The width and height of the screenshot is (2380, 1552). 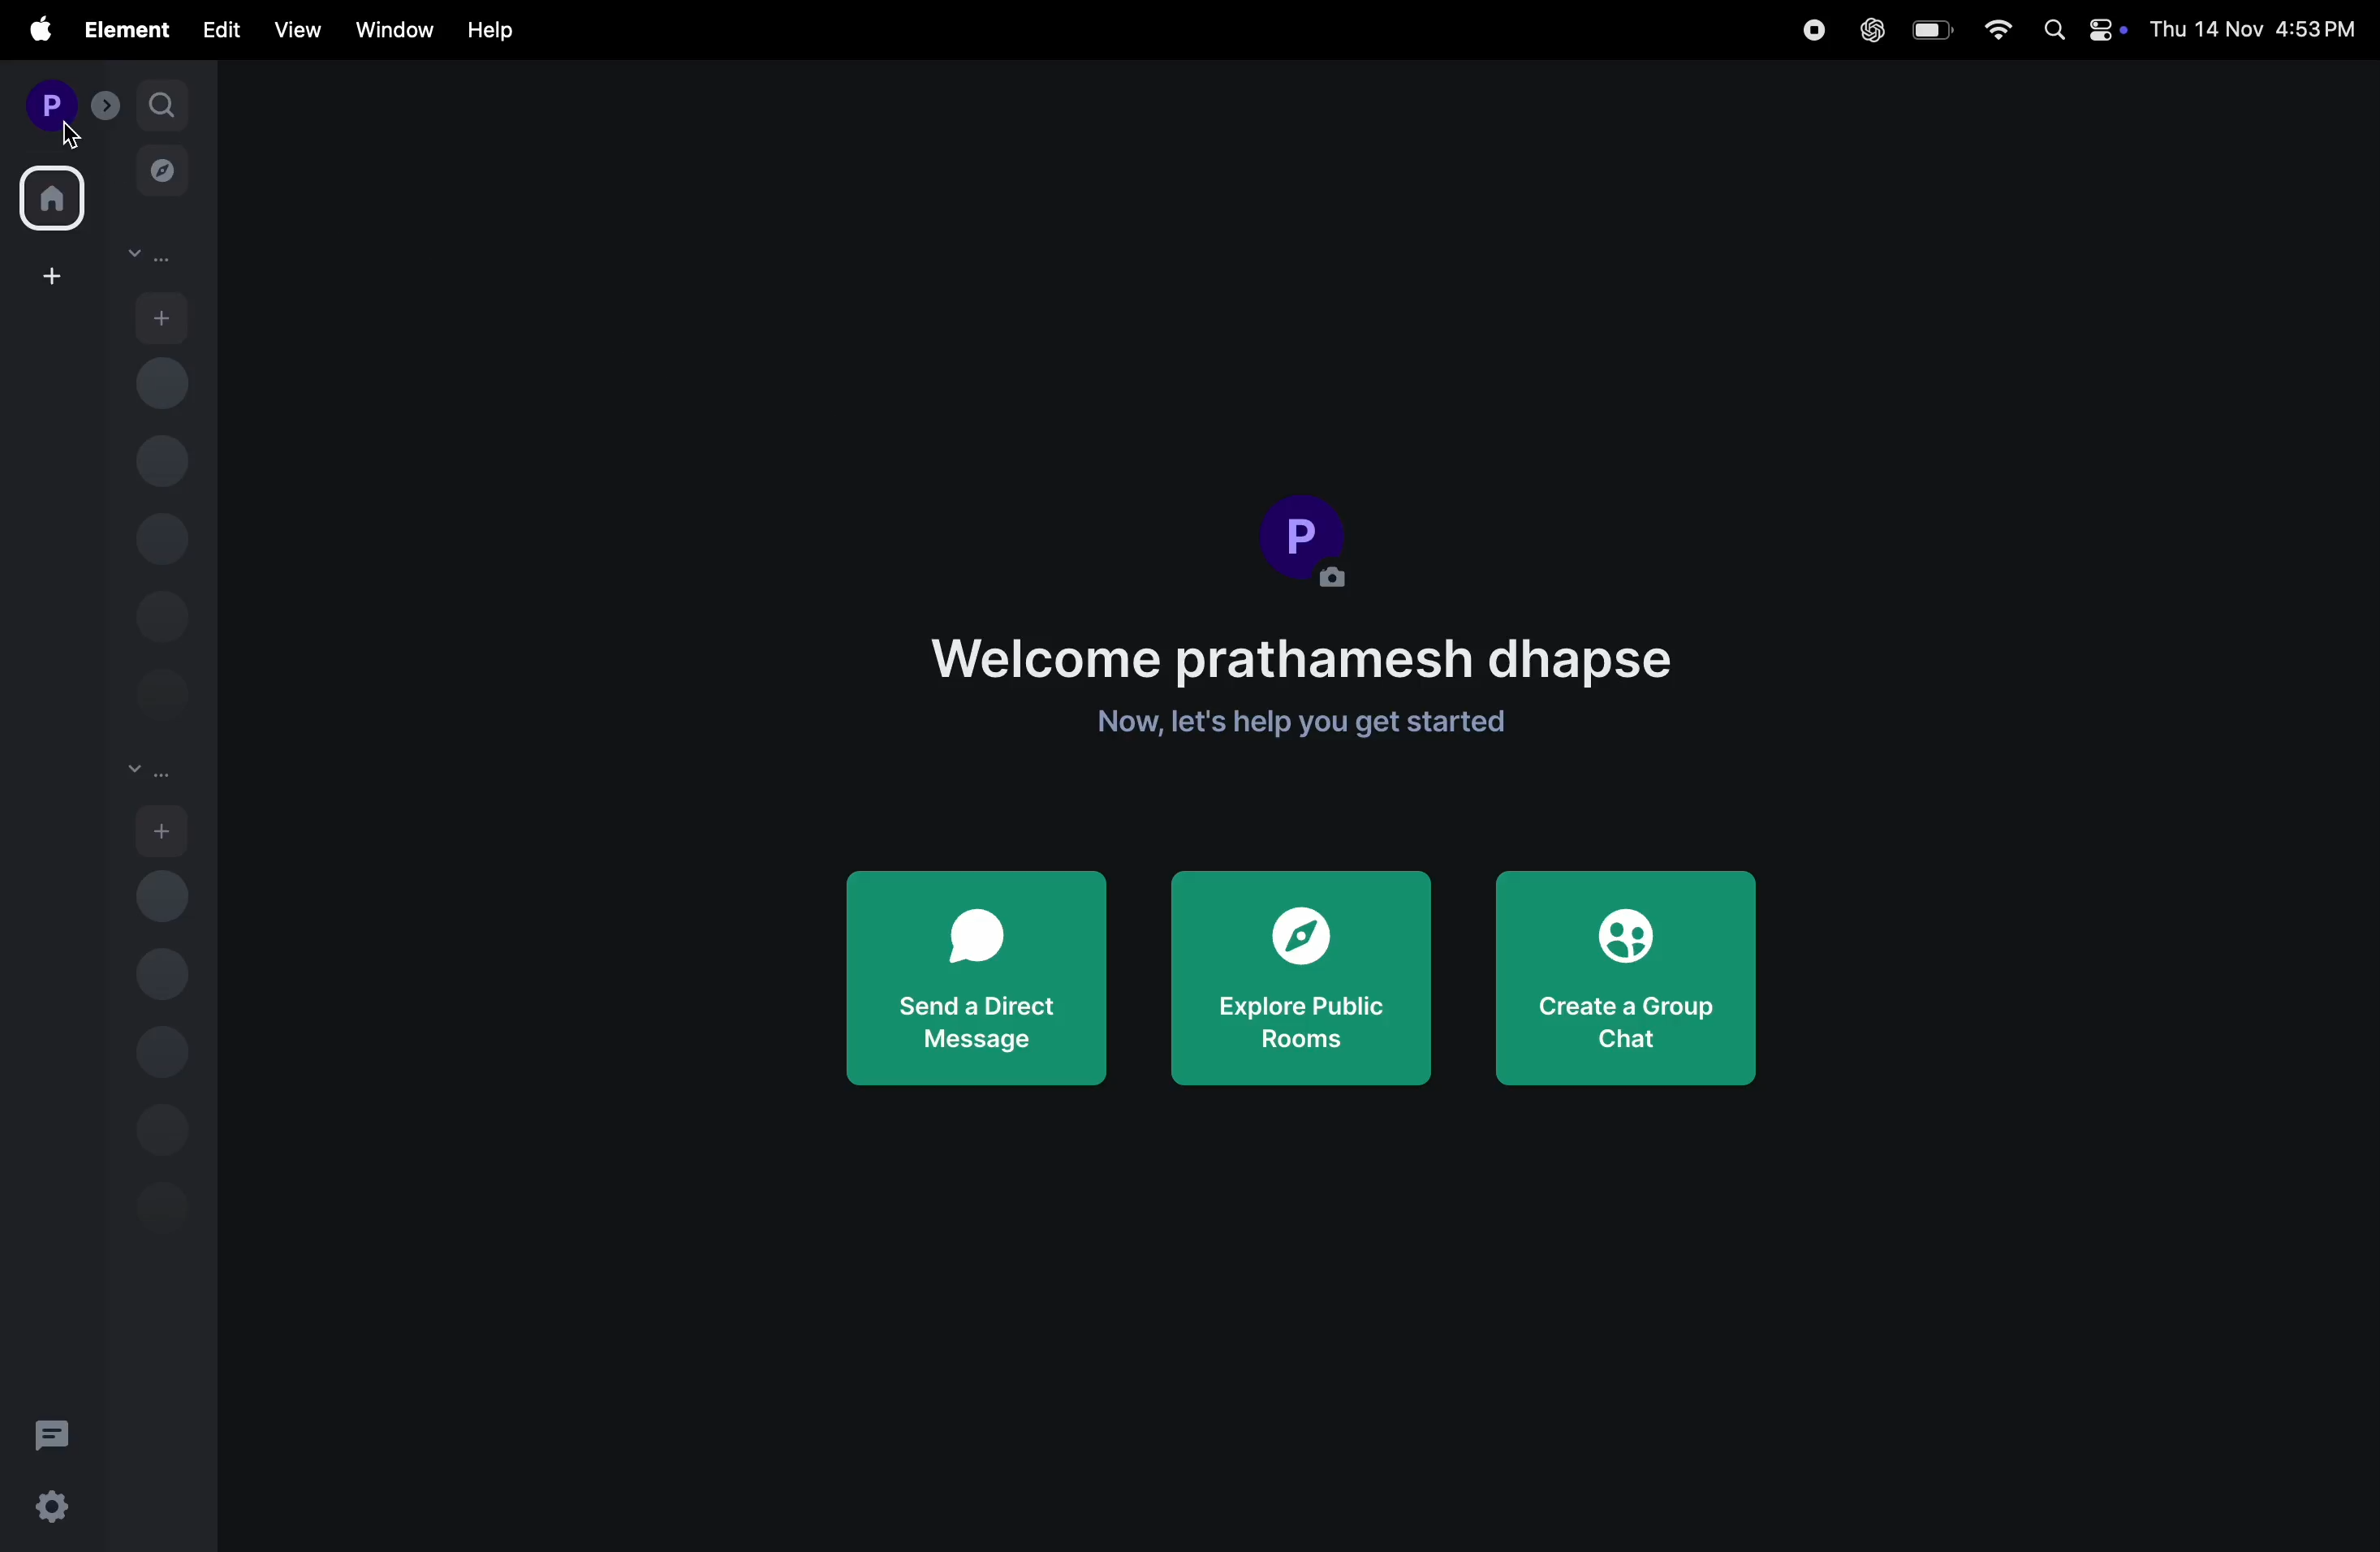 What do you see at coordinates (392, 29) in the screenshot?
I see `window` at bounding box center [392, 29].